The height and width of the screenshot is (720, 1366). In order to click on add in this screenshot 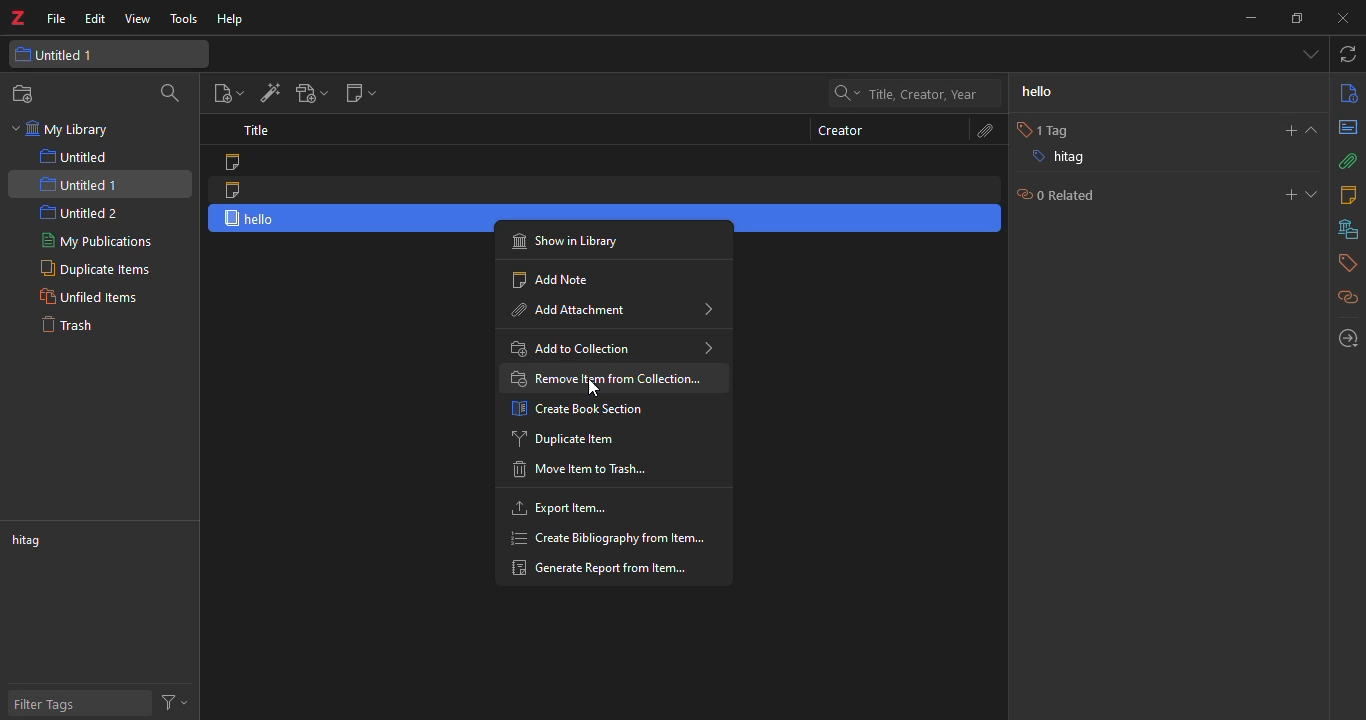, I will do `click(1284, 131)`.